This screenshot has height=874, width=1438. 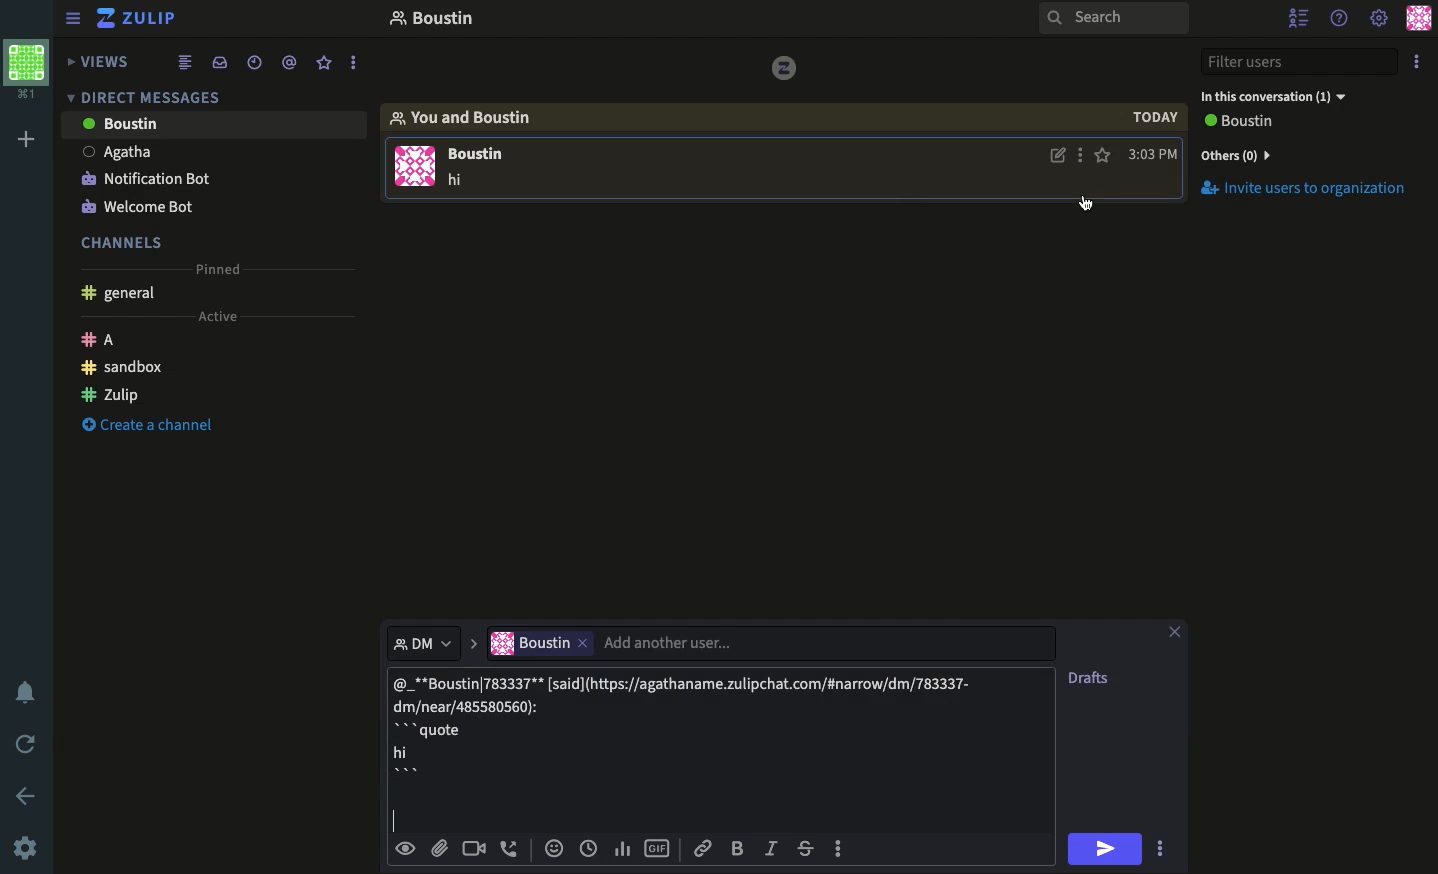 I want to click on Thread name, so click(x=431, y=21).